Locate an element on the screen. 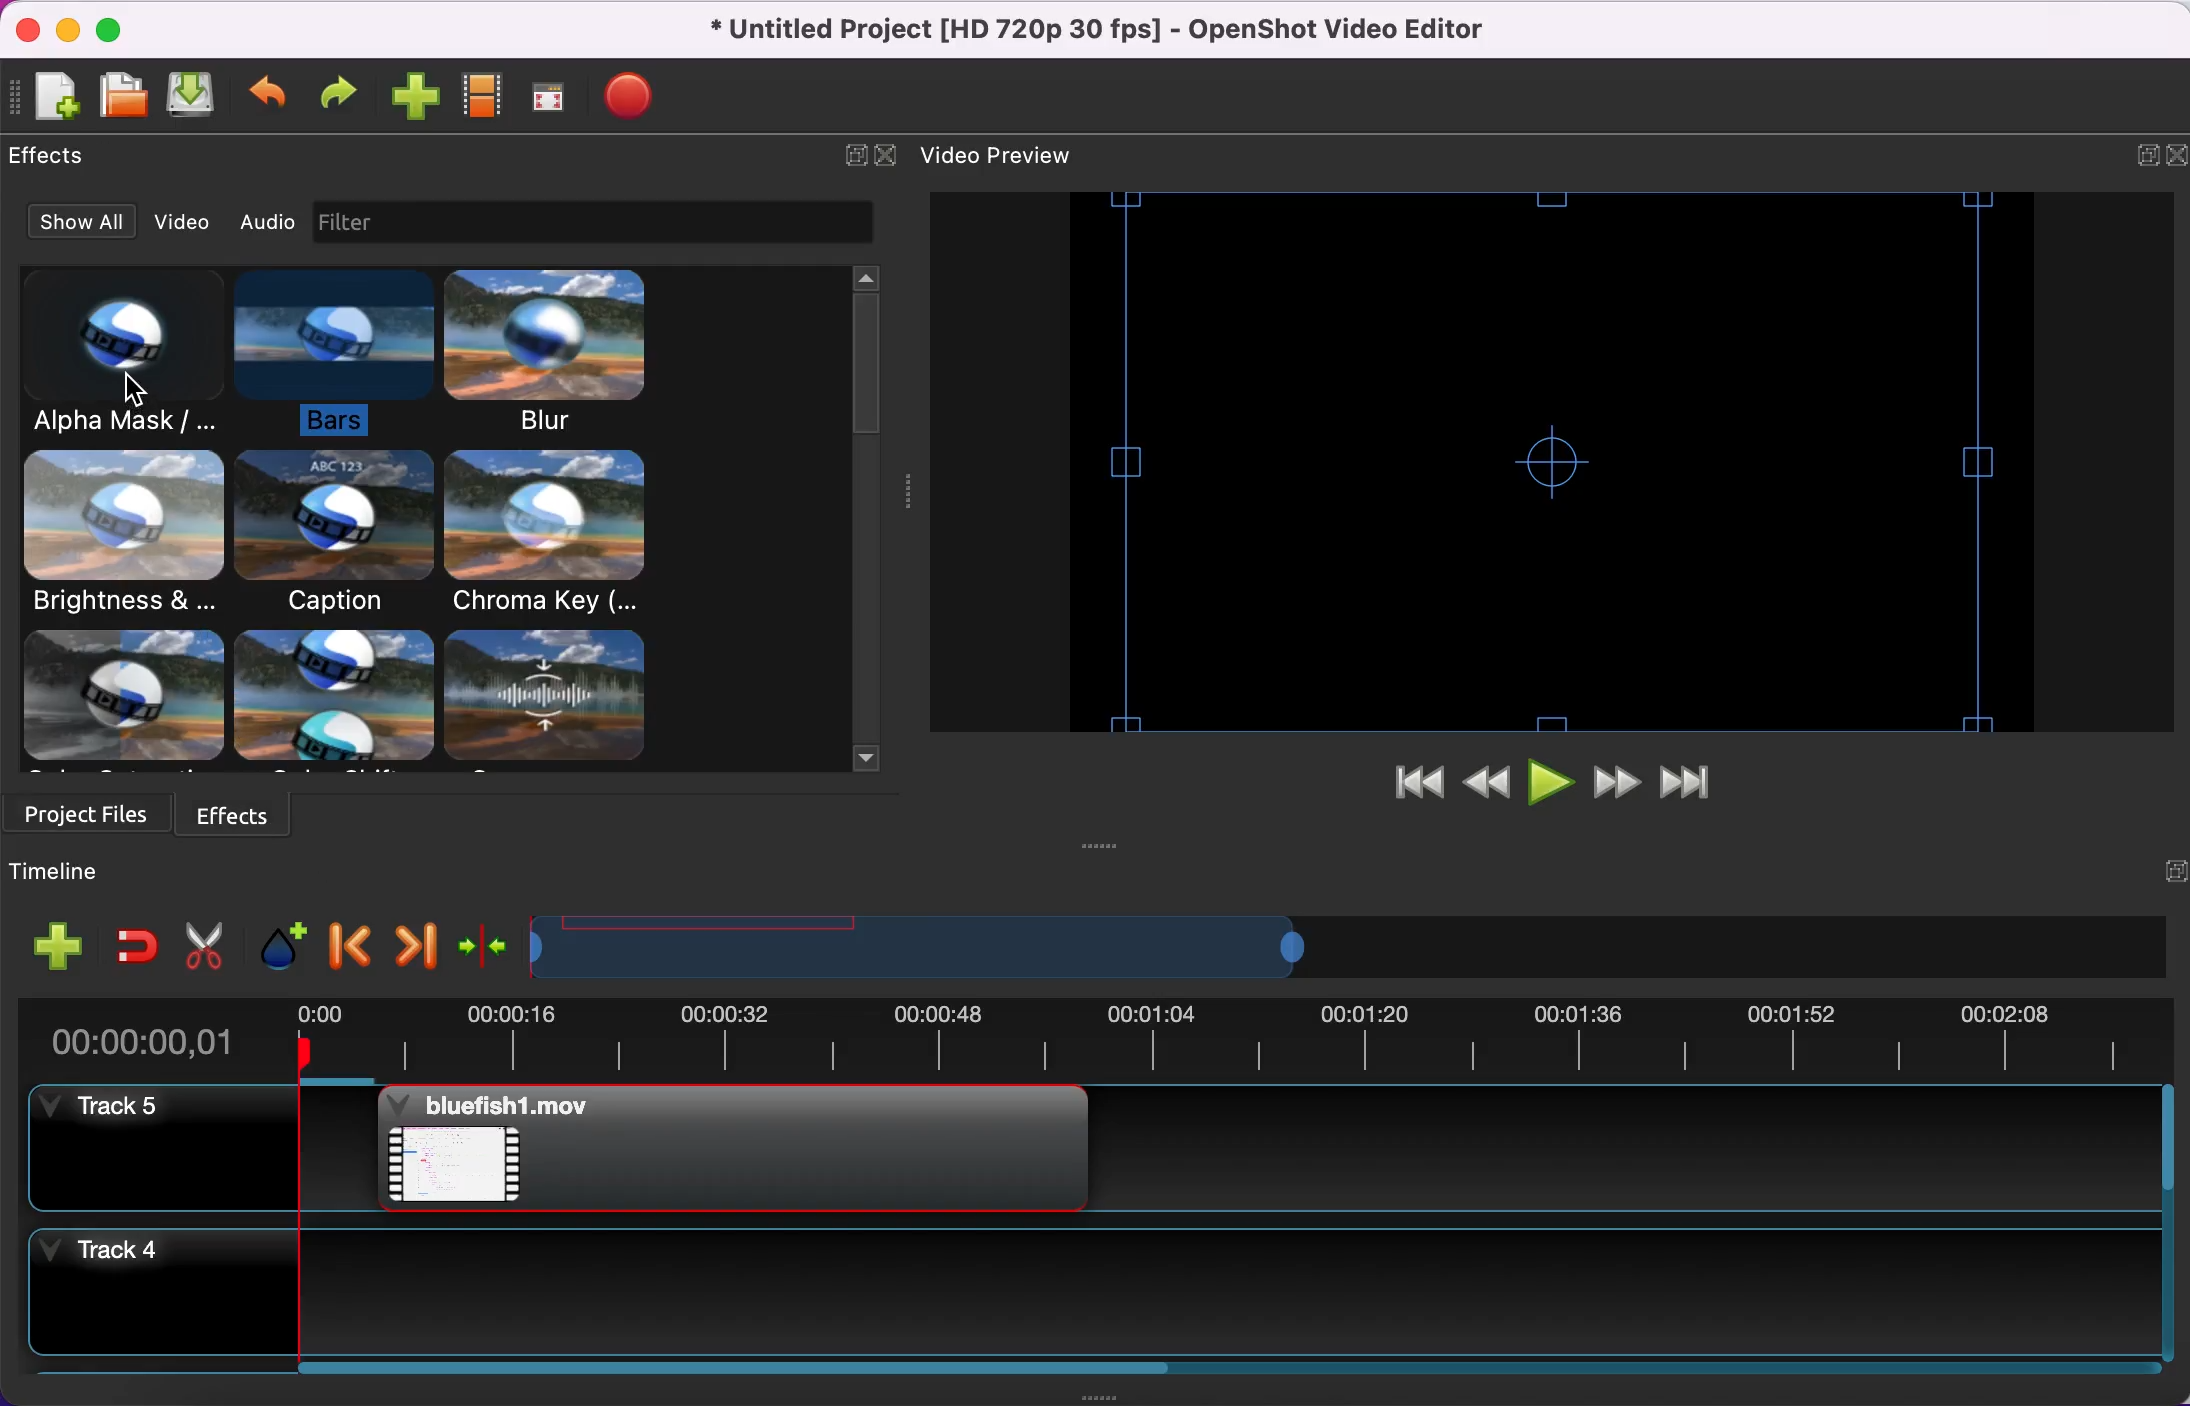 The height and width of the screenshot is (1406, 2190). rewind is located at coordinates (1488, 784).